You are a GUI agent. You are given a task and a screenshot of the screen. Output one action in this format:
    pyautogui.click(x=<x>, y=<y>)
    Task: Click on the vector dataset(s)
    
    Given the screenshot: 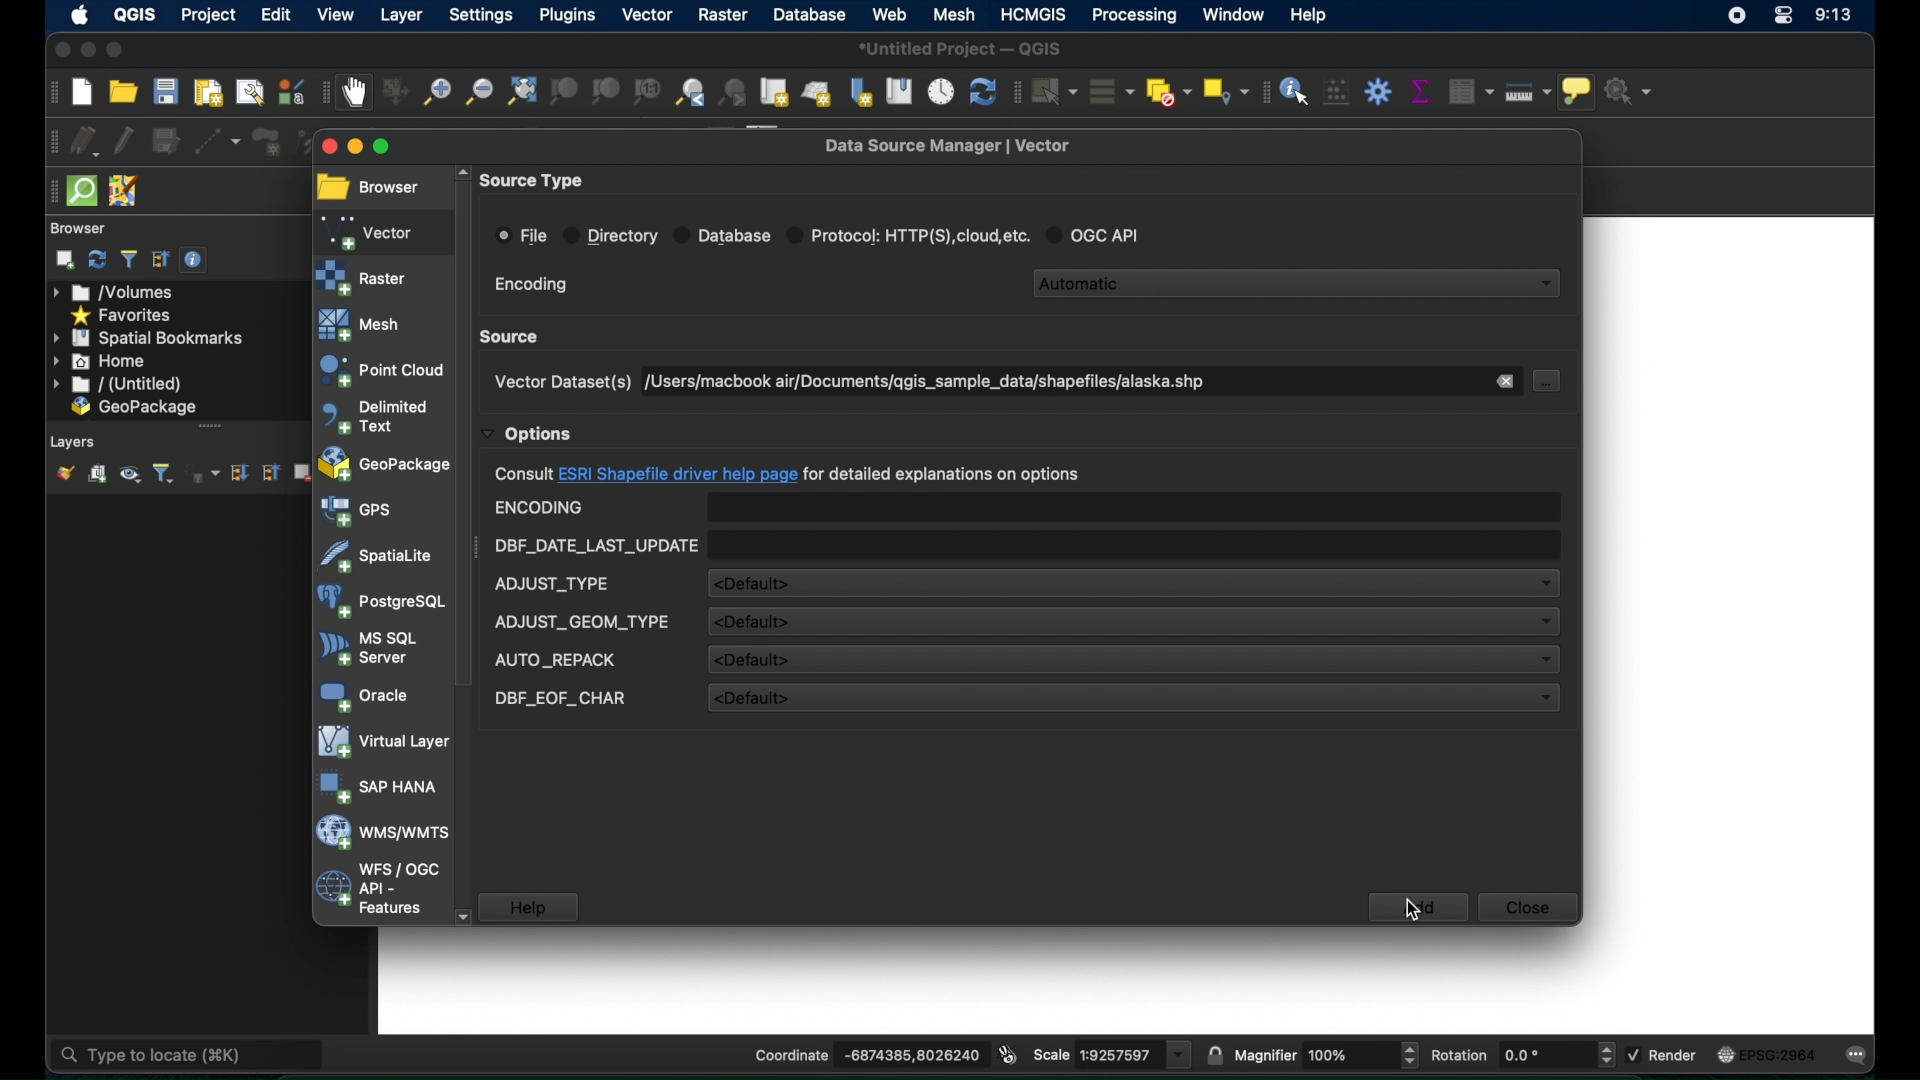 What is the action you would take?
    pyautogui.click(x=560, y=382)
    